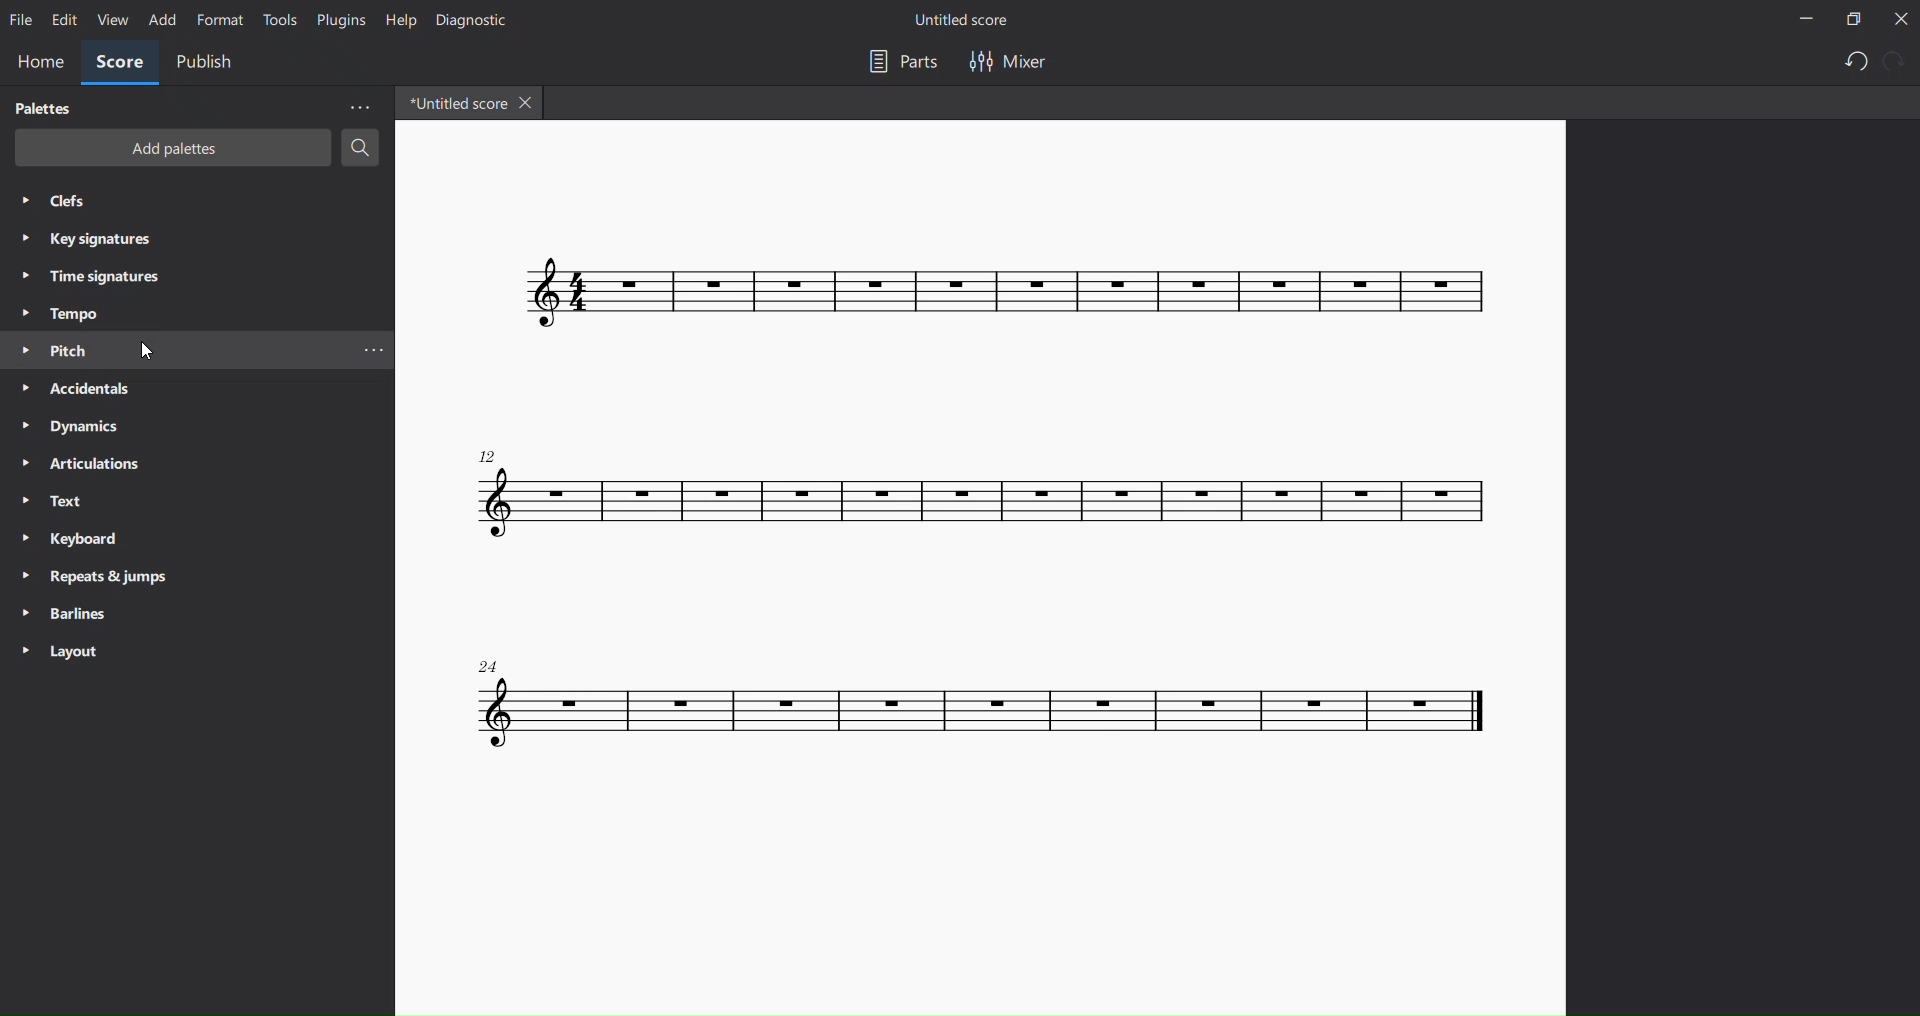  I want to click on barlines, so click(66, 612).